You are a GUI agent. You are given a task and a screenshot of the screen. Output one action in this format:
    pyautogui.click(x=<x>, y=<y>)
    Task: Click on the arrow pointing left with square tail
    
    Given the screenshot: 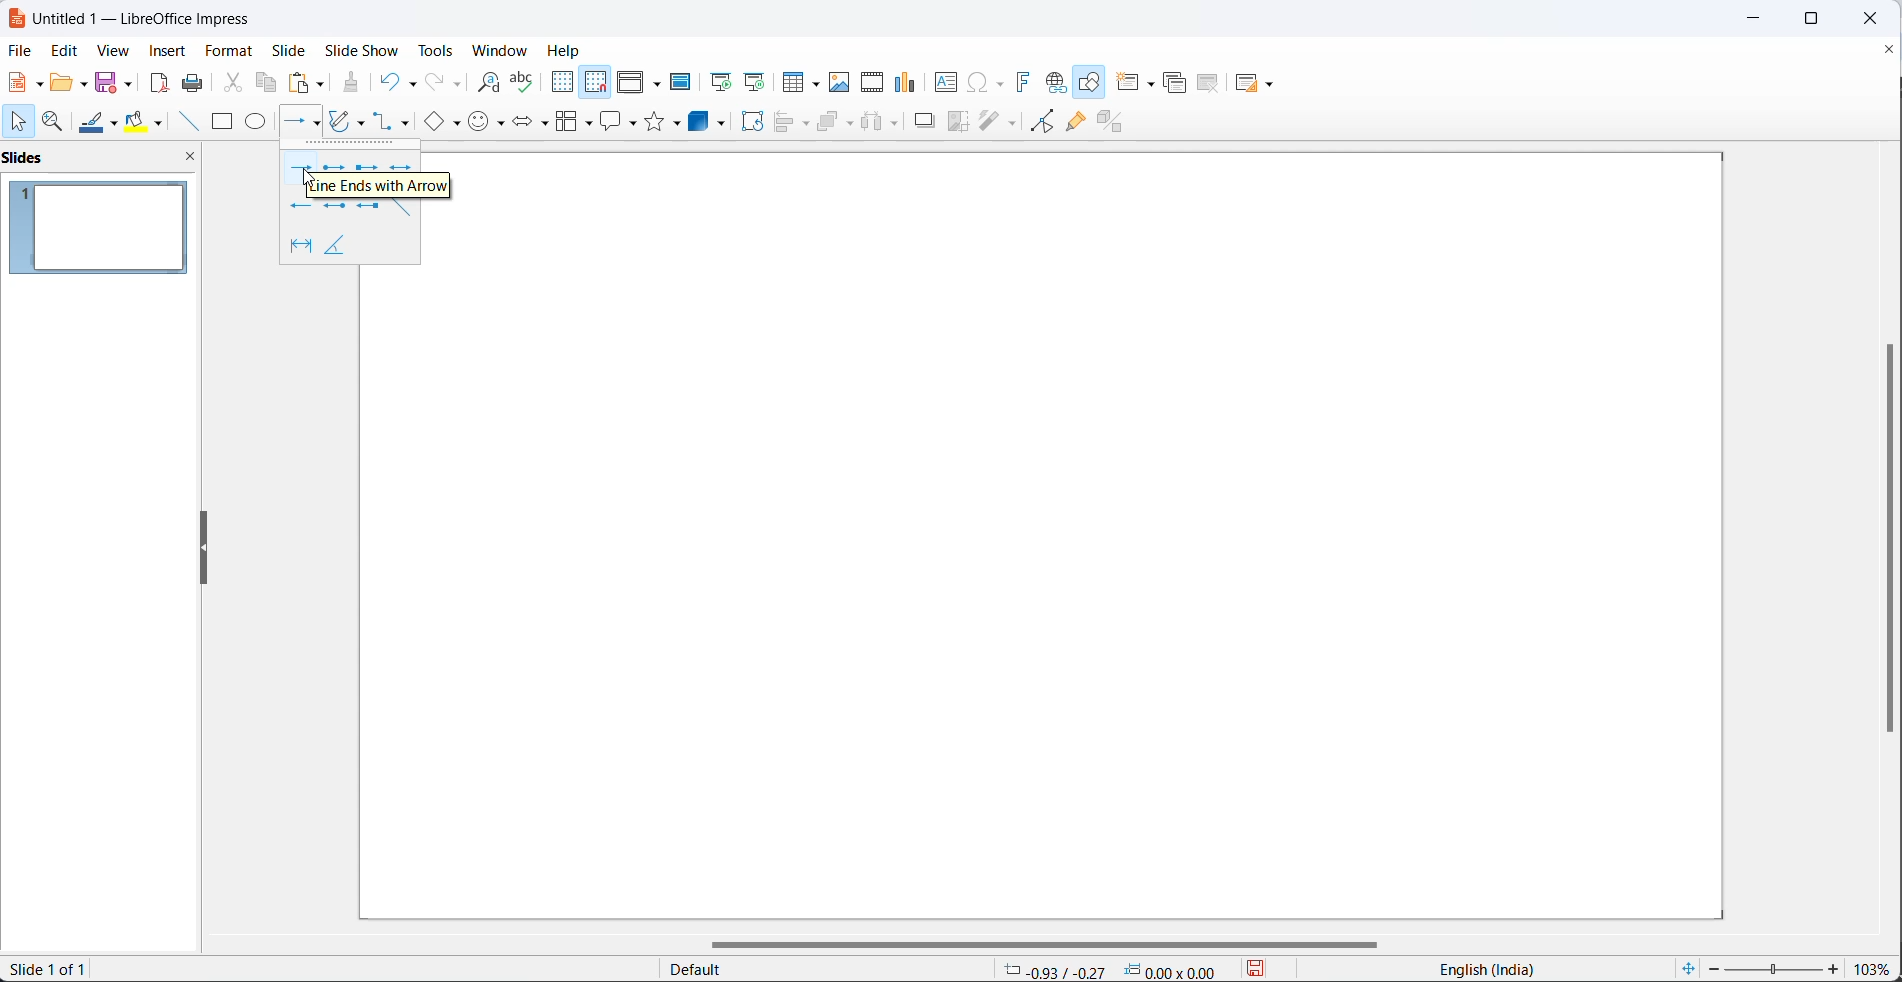 What is the action you would take?
    pyautogui.click(x=370, y=211)
    